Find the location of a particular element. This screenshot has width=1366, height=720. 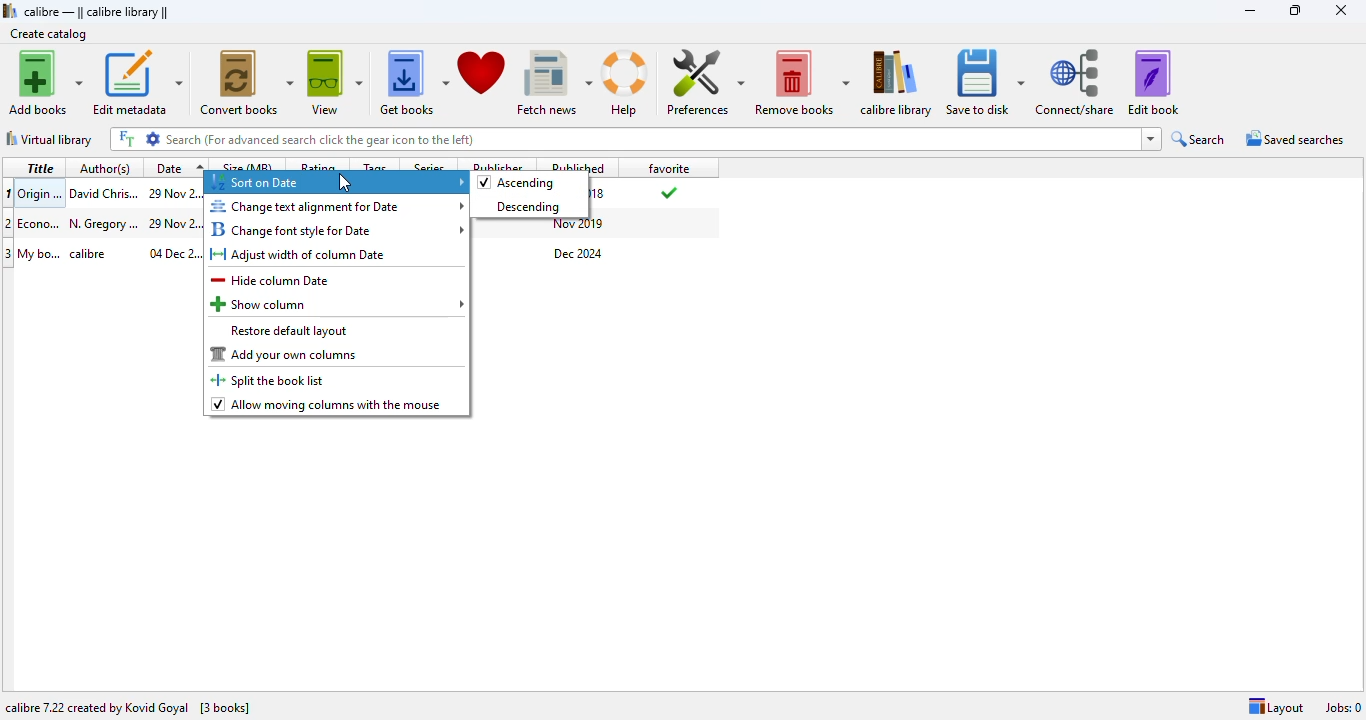

saved searches is located at coordinates (1294, 138).